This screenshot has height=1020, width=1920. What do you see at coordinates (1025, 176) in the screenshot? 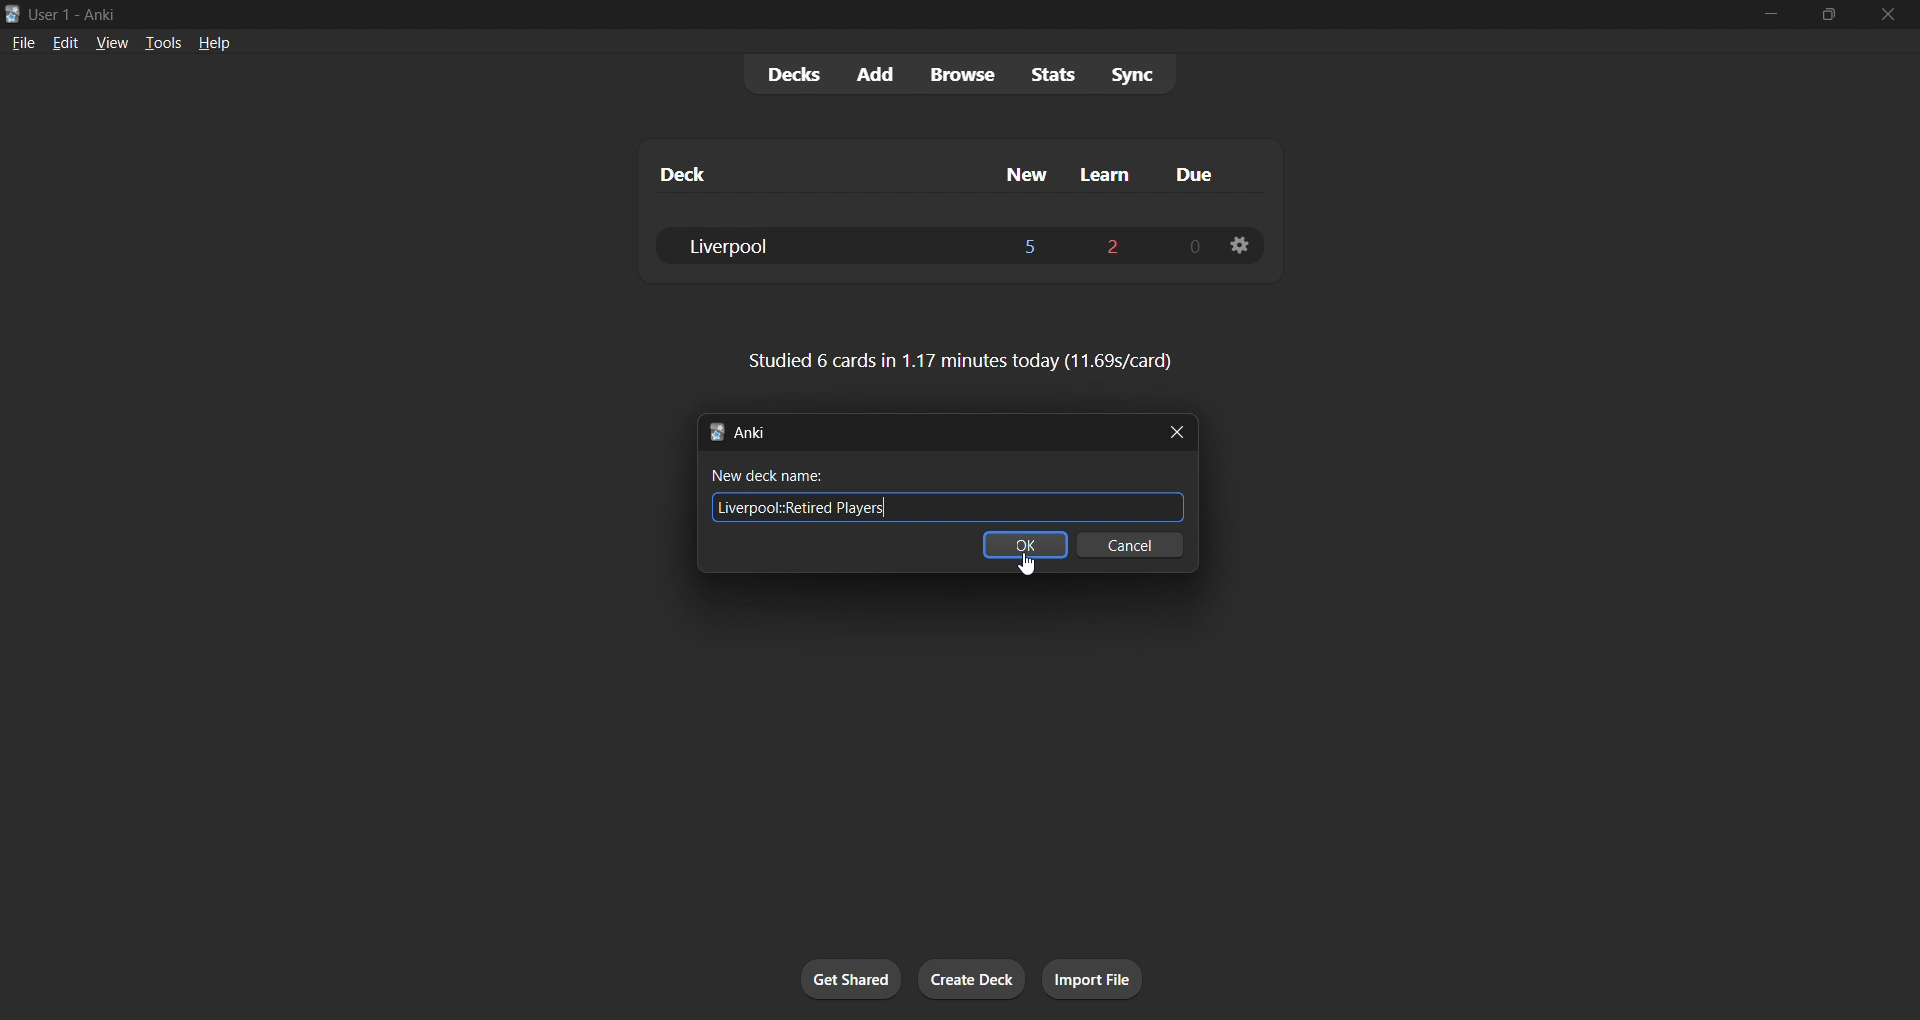
I see `new cards column` at bounding box center [1025, 176].